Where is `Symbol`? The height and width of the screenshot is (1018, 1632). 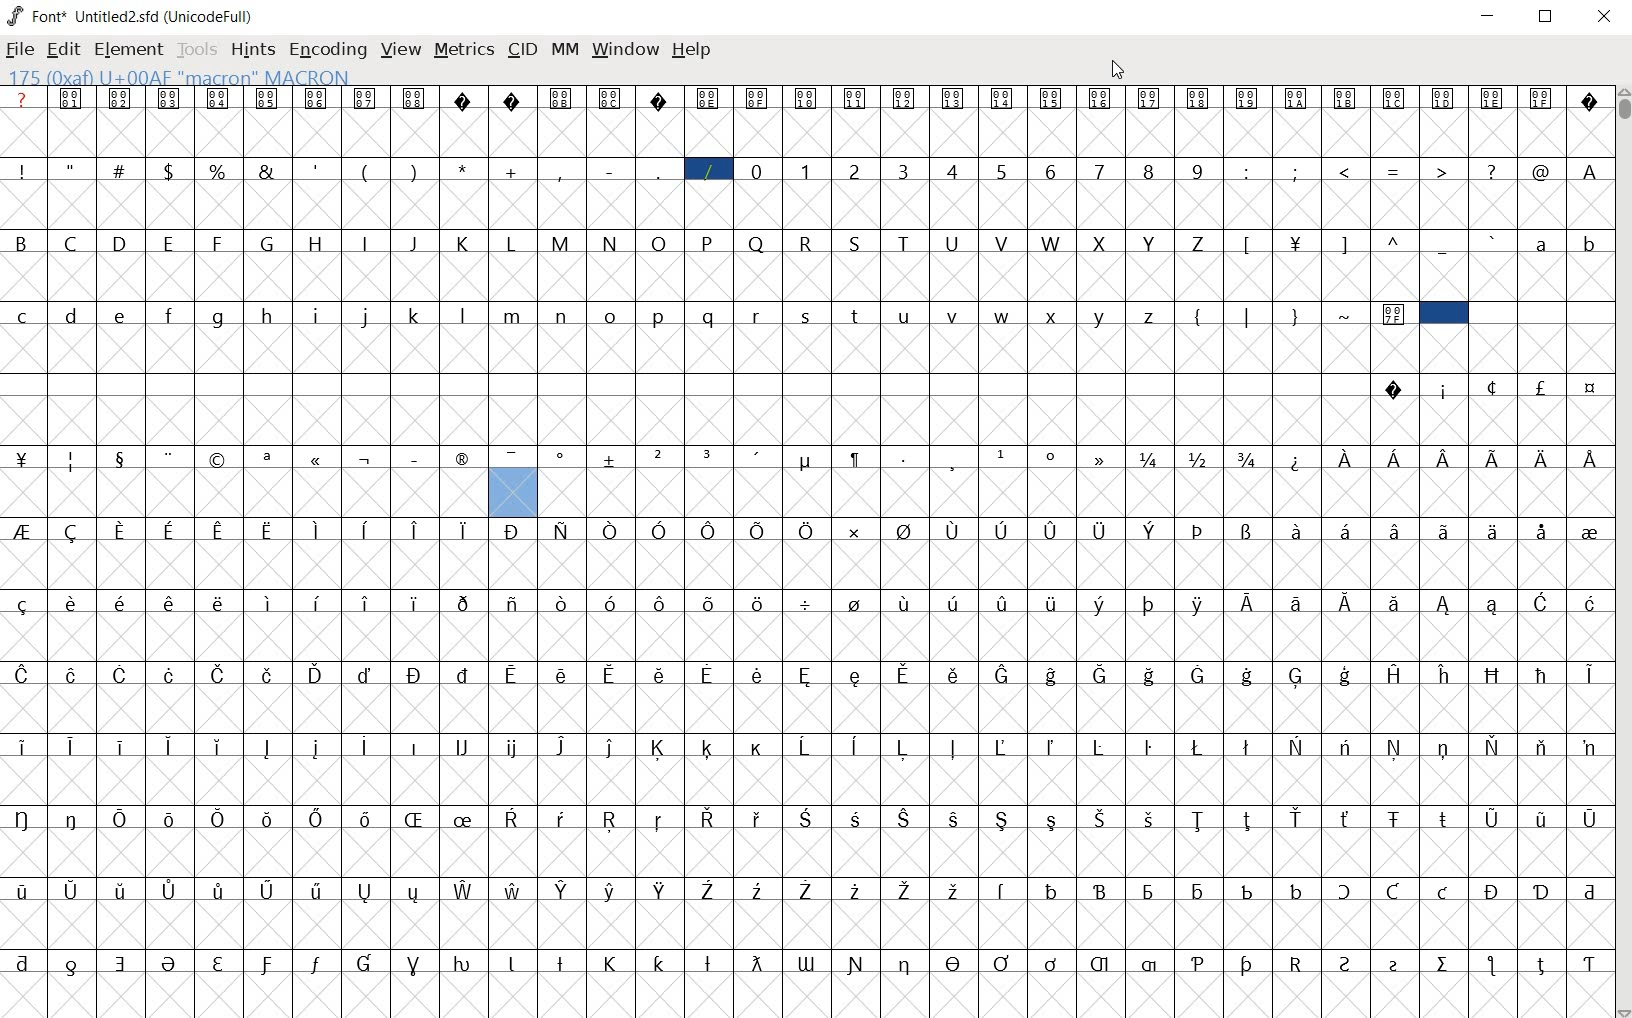
Symbol is located at coordinates (1542, 816).